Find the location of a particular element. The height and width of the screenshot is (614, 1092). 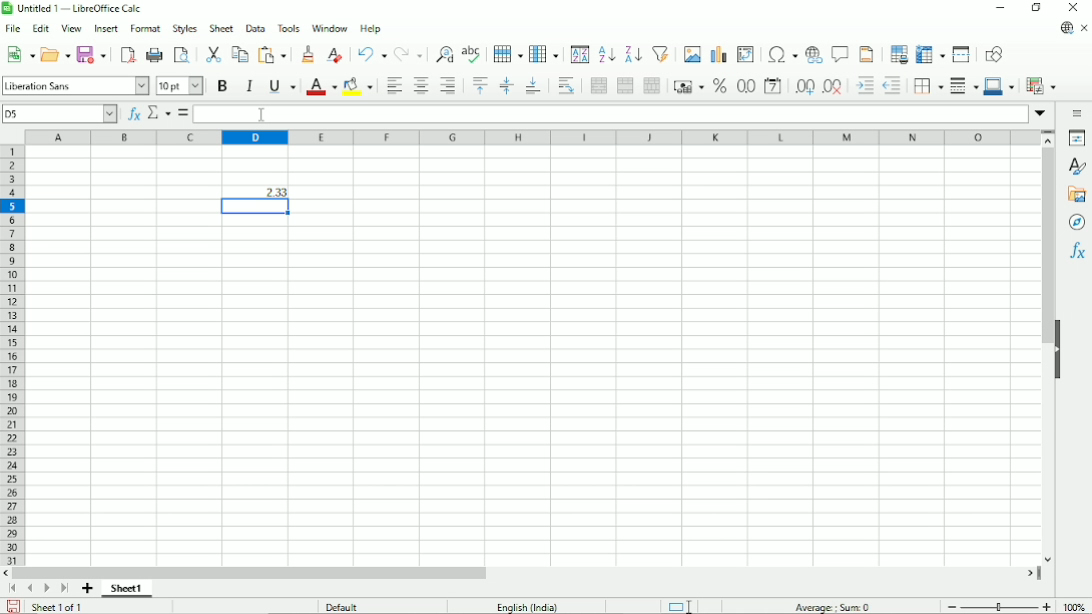

Save is located at coordinates (14, 606).